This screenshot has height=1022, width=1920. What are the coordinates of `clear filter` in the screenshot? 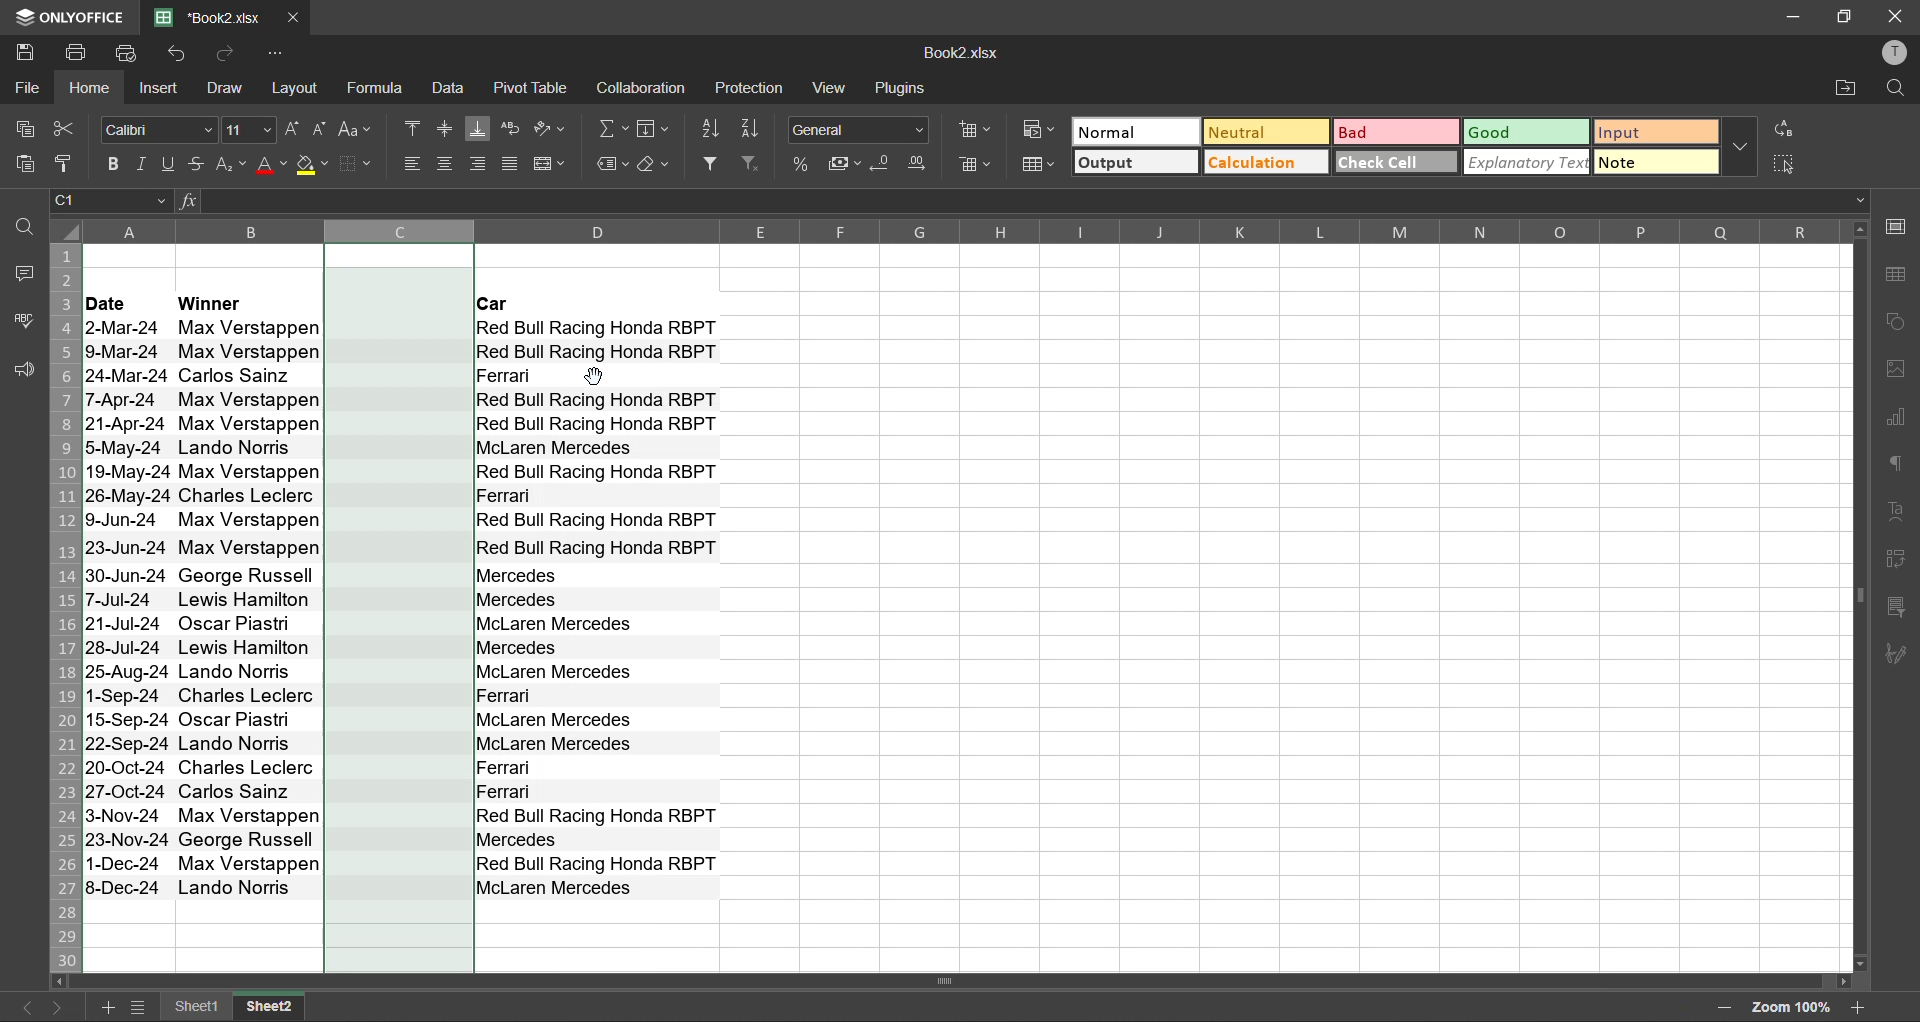 It's located at (754, 167).